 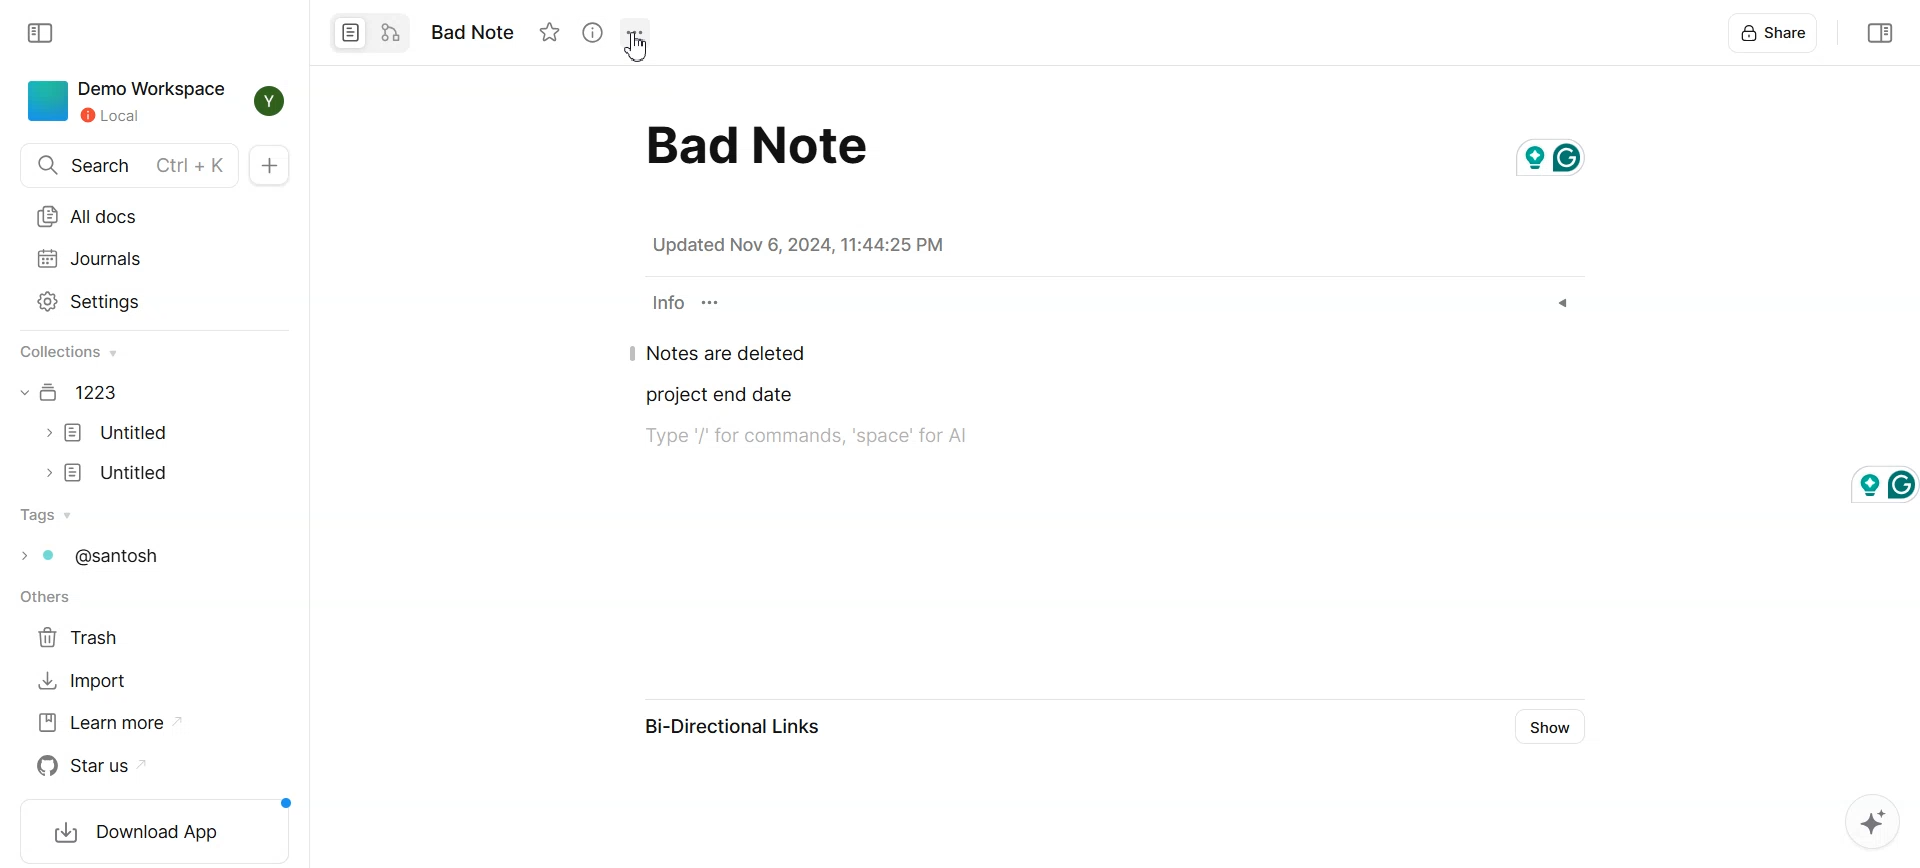 What do you see at coordinates (717, 396) in the screenshot?
I see `project end date` at bounding box center [717, 396].